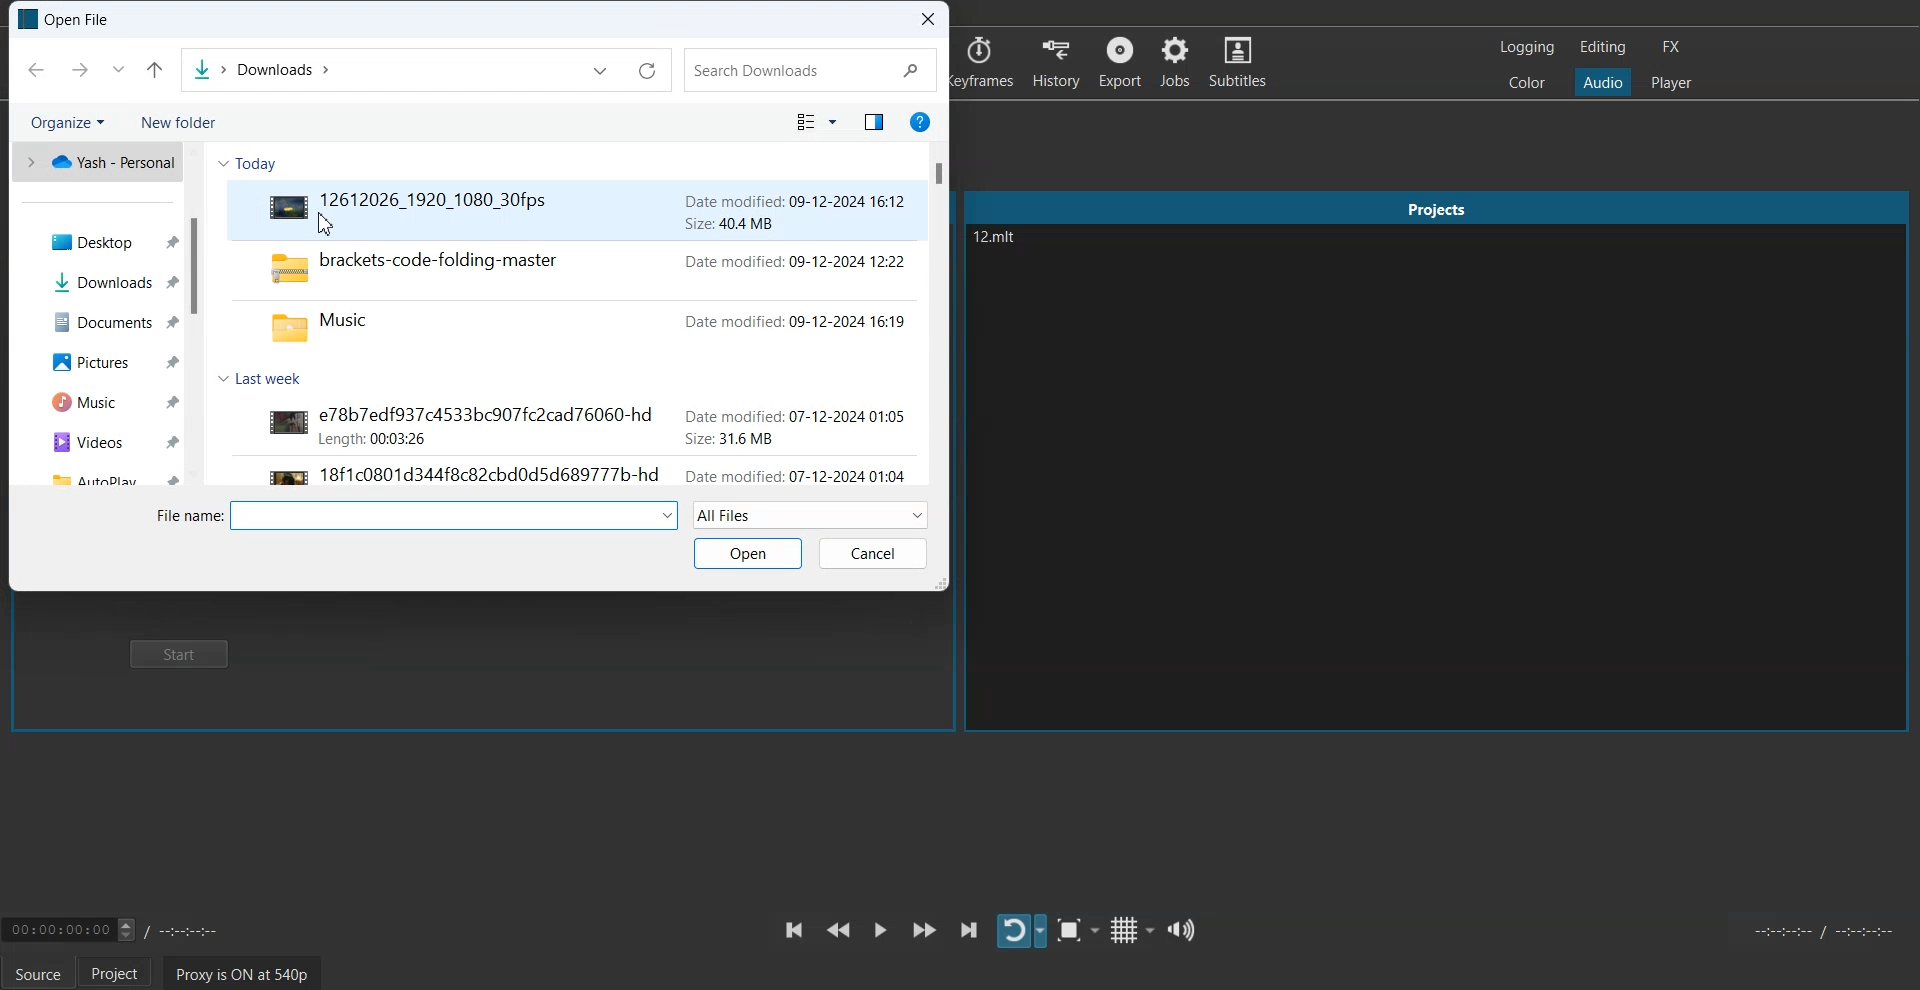 The image size is (1920, 990). What do you see at coordinates (252, 164) in the screenshot?
I see `Today` at bounding box center [252, 164].